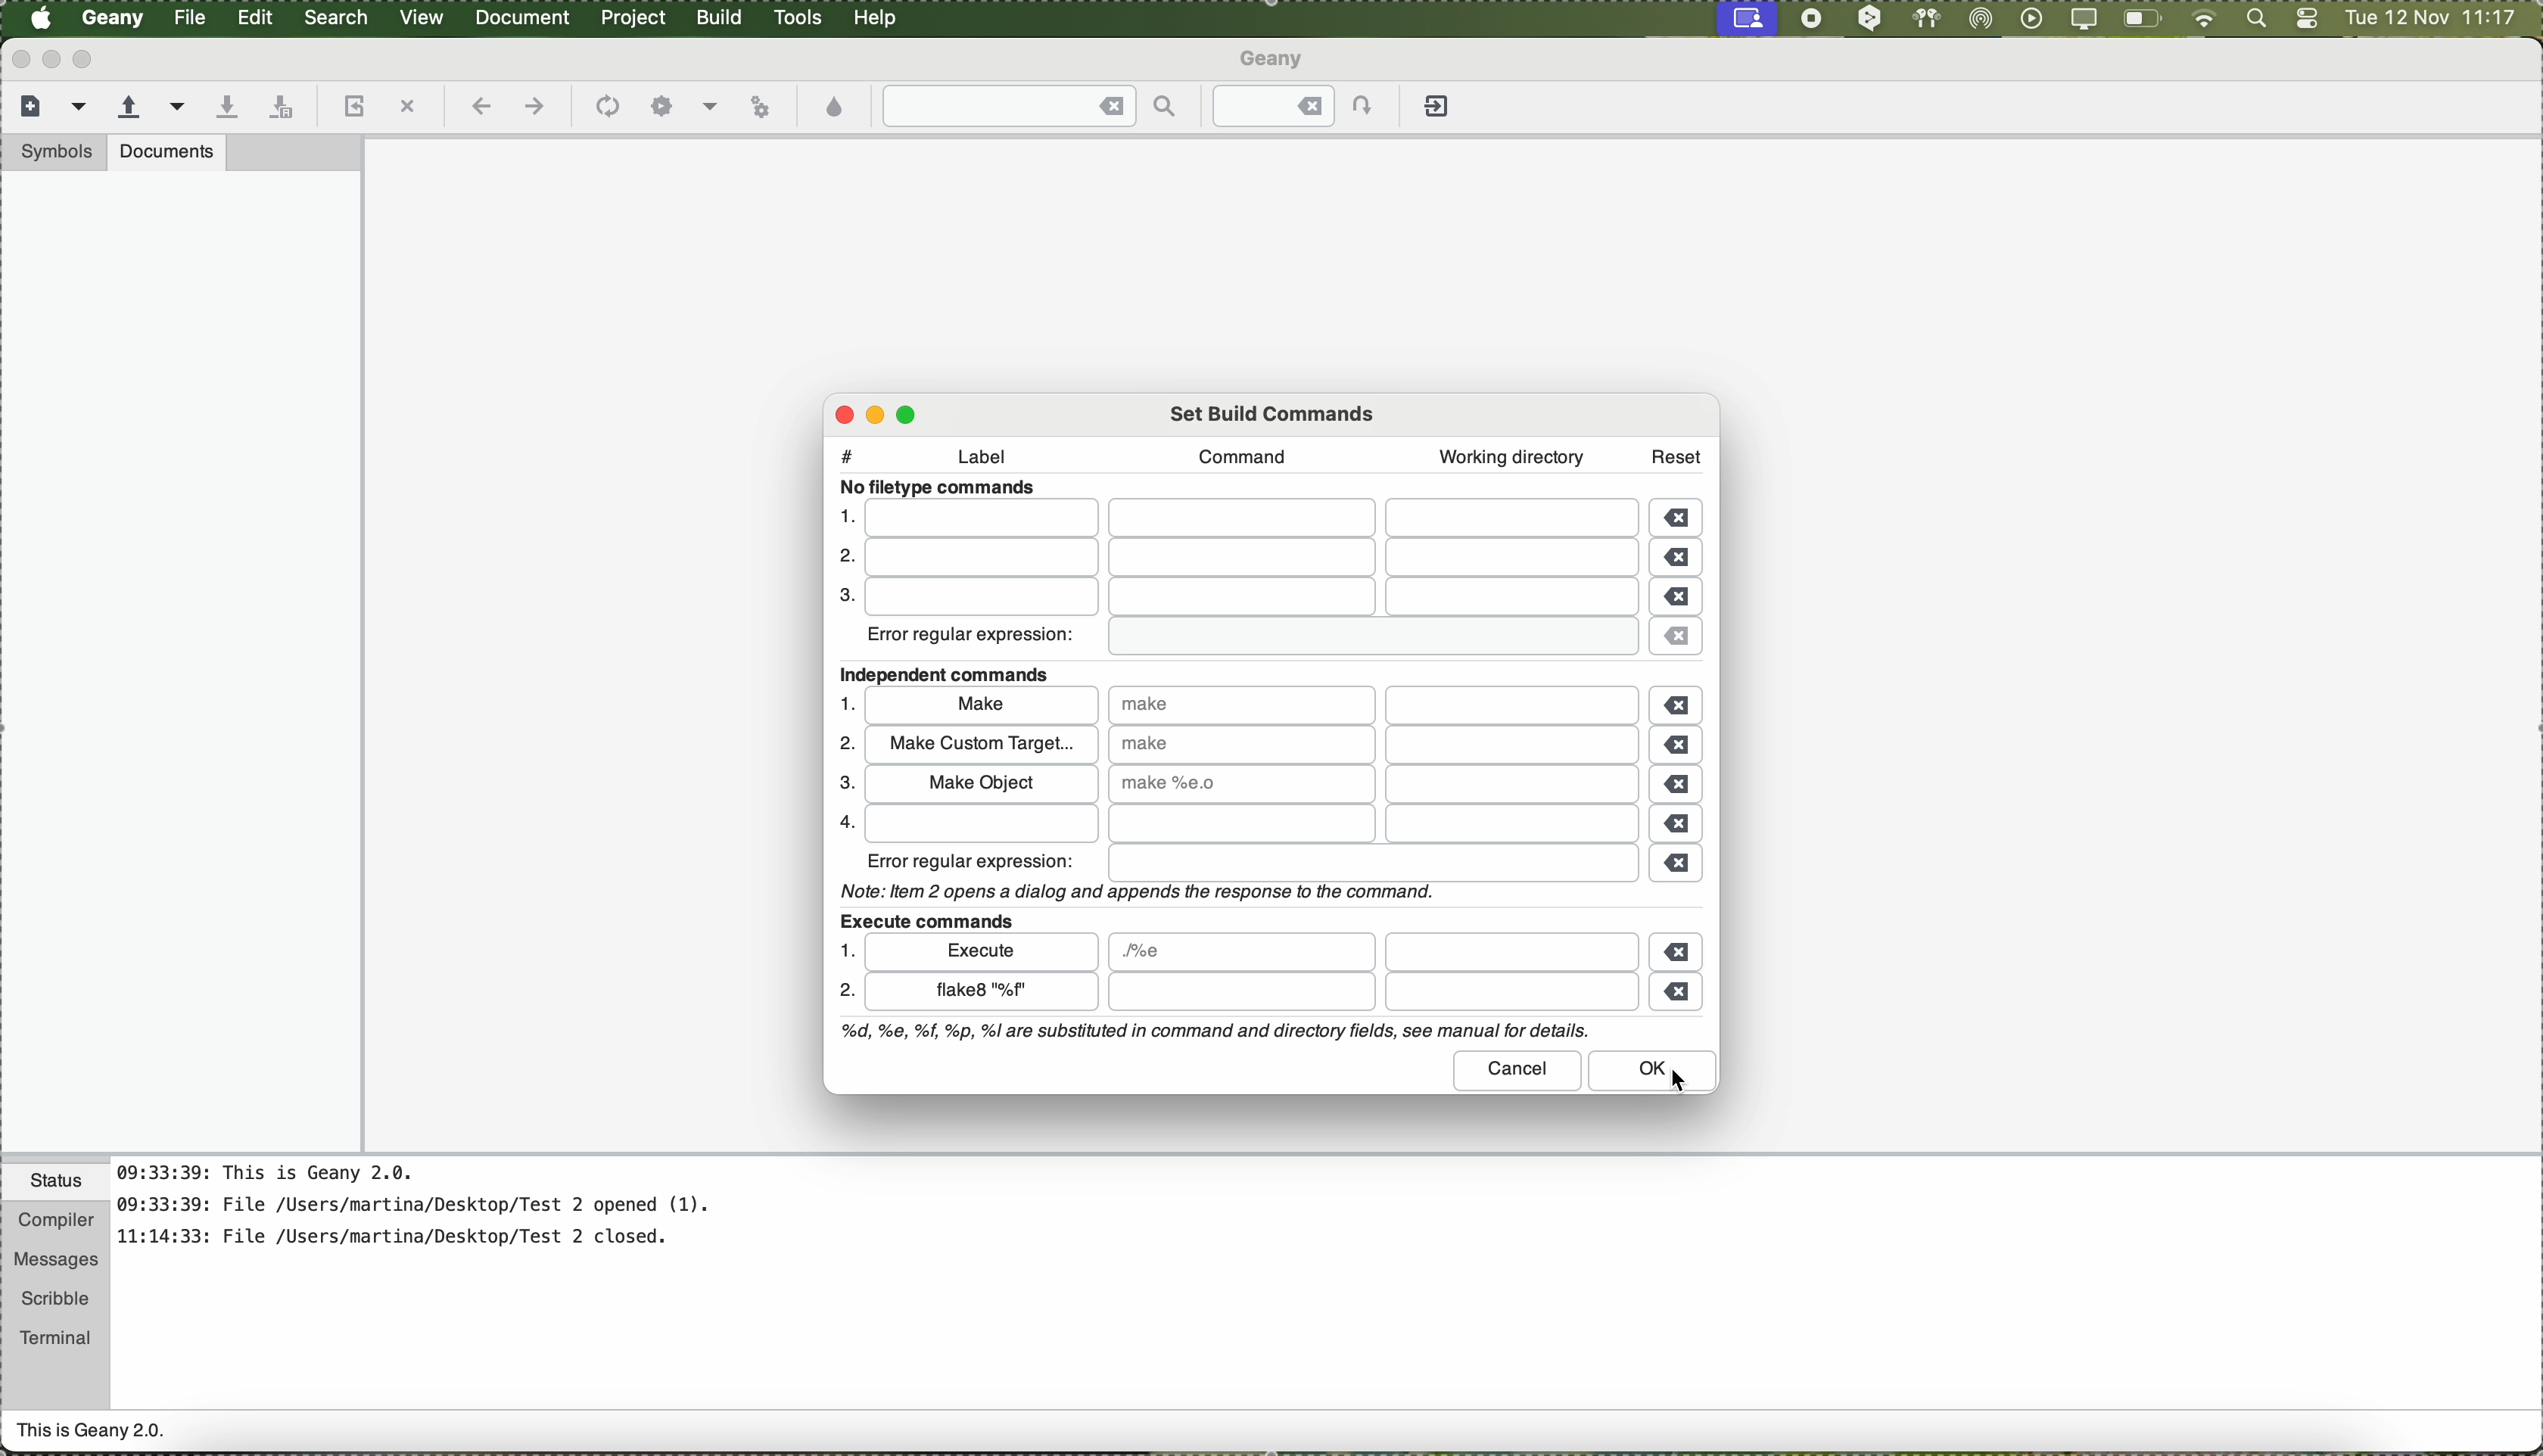  I want to click on tools, so click(798, 18).